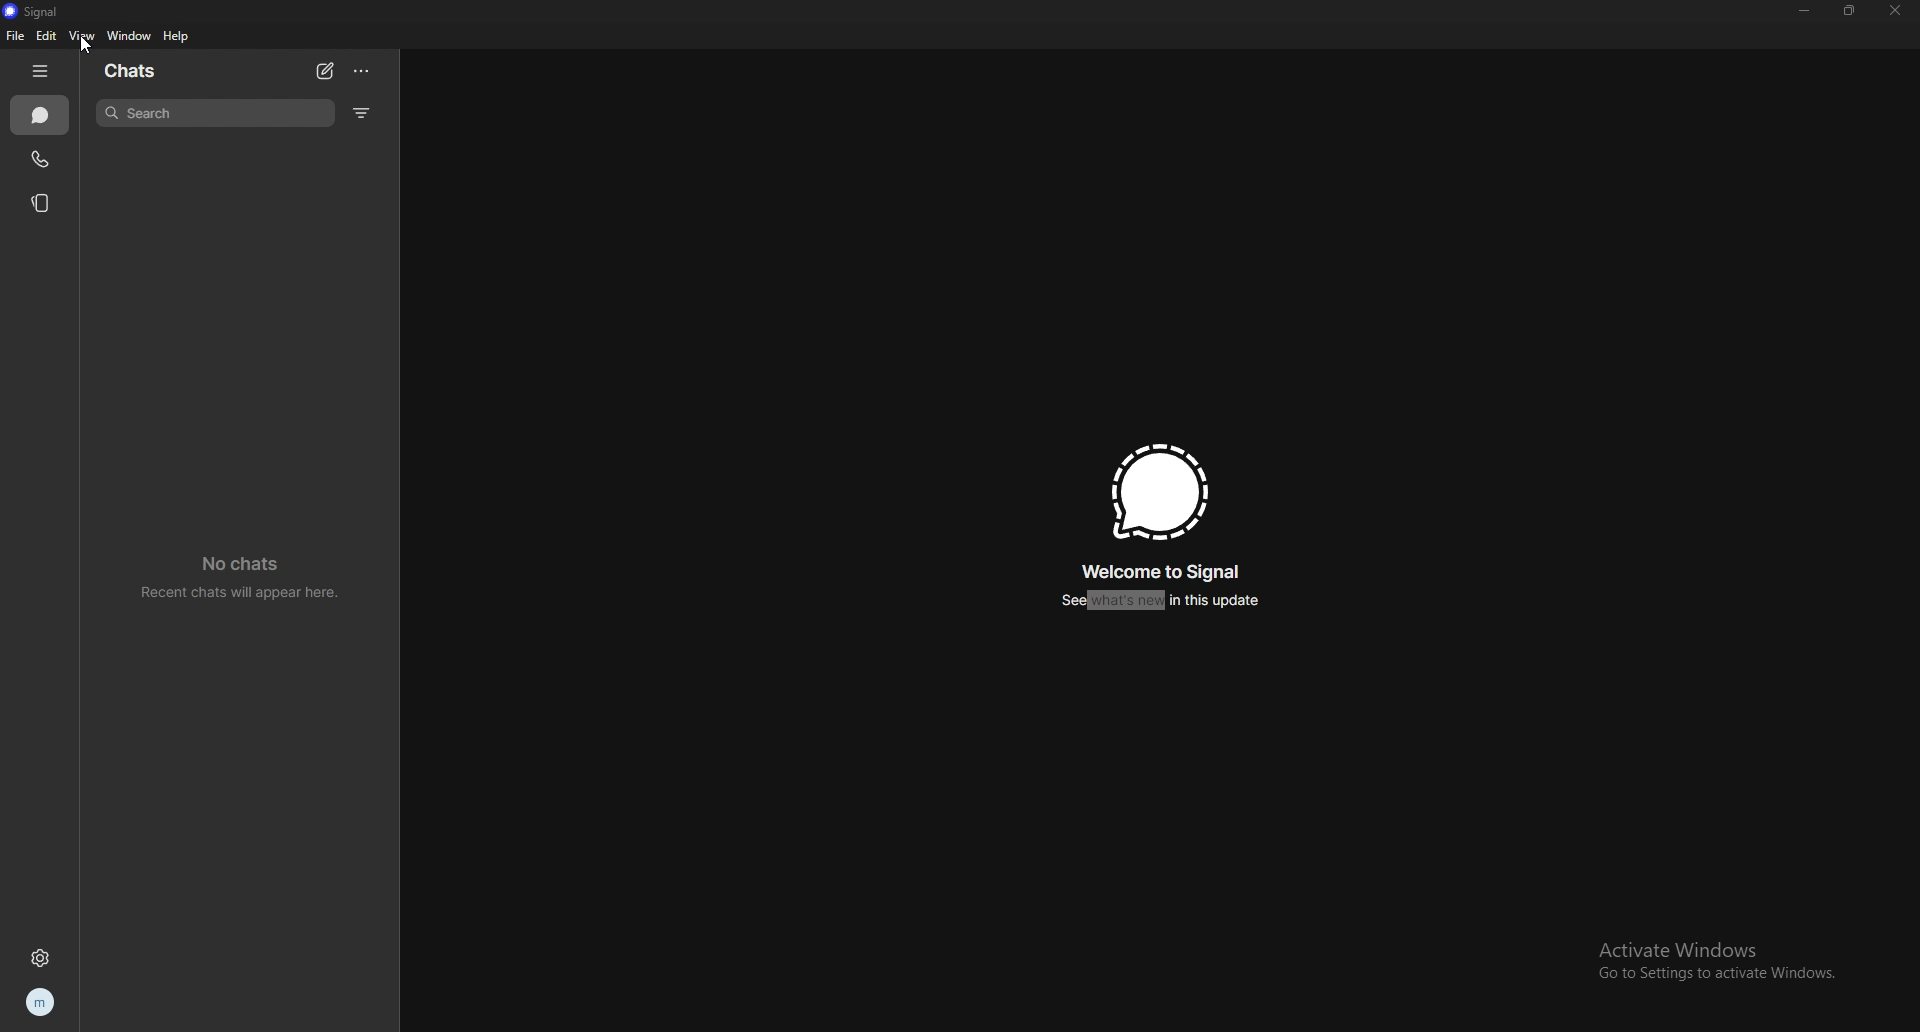  What do you see at coordinates (176, 37) in the screenshot?
I see `help` at bounding box center [176, 37].